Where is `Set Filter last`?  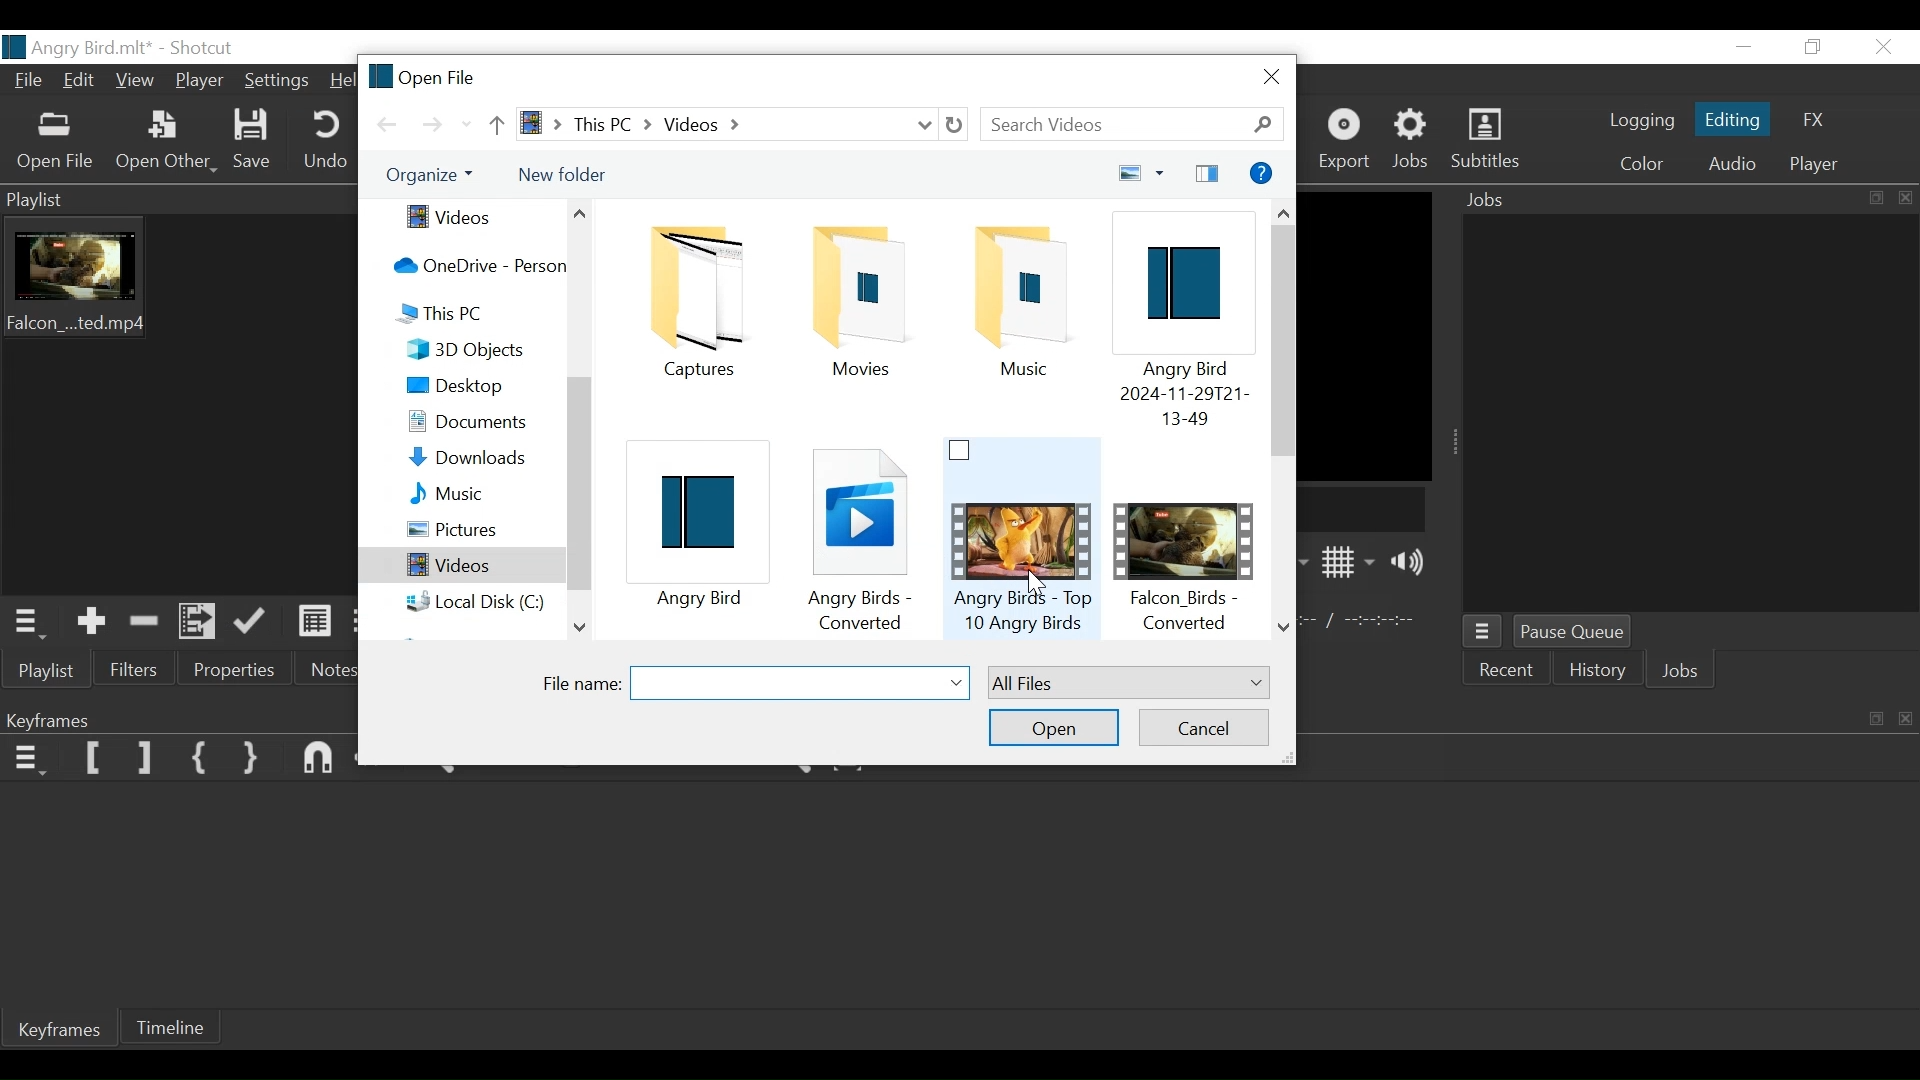 Set Filter last is located at coordinates (146, 758).